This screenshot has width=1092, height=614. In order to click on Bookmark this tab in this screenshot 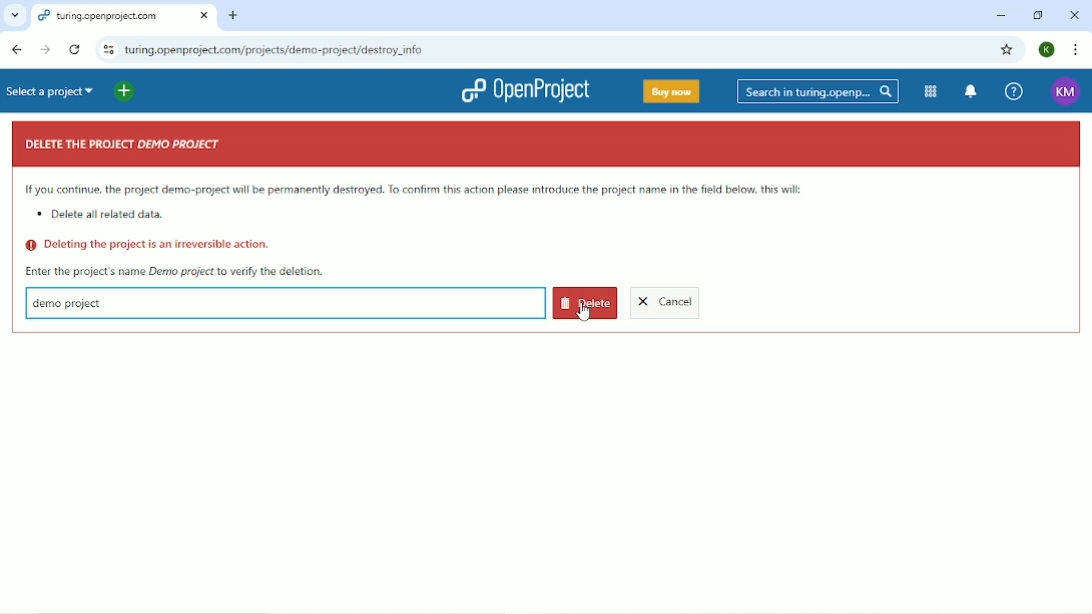, I will do `click(1008, 49)`.